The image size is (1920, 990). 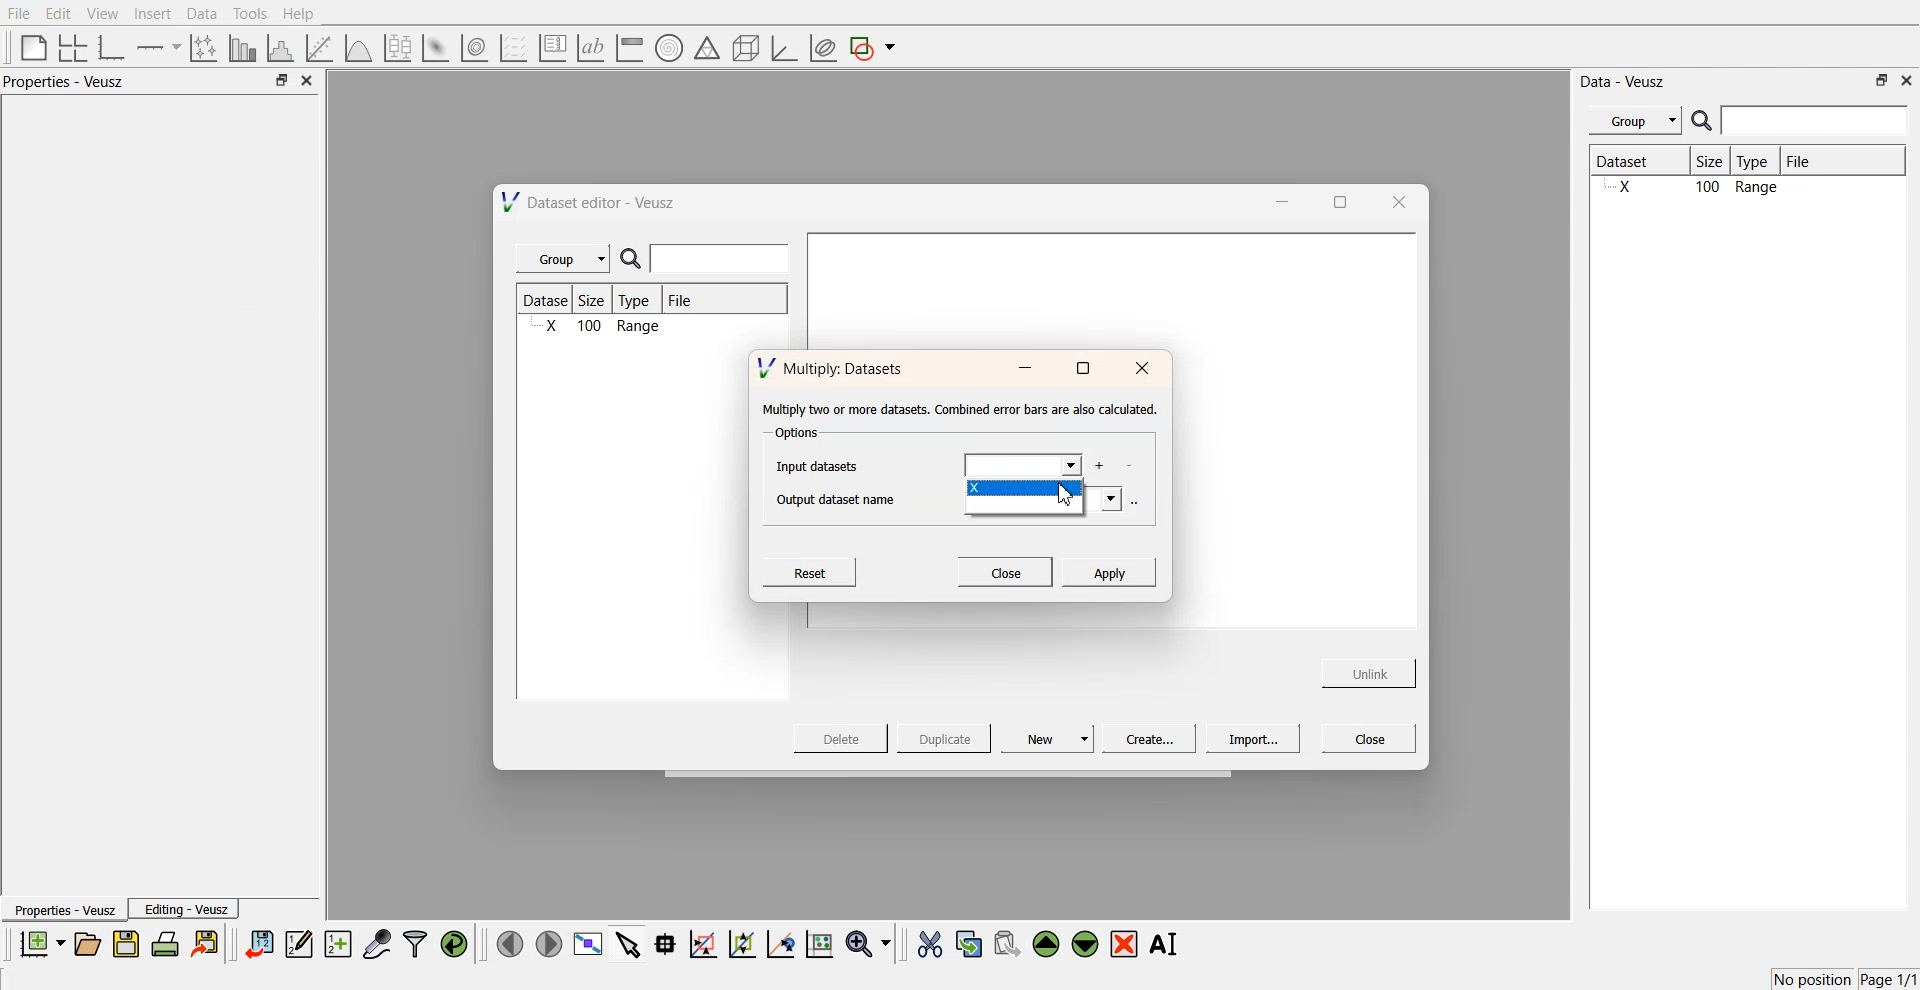 What do you see at coordinates (1168, 944) in the screenshot?
I see `Rename the selected widgets` at bounding box center [1168, 944].